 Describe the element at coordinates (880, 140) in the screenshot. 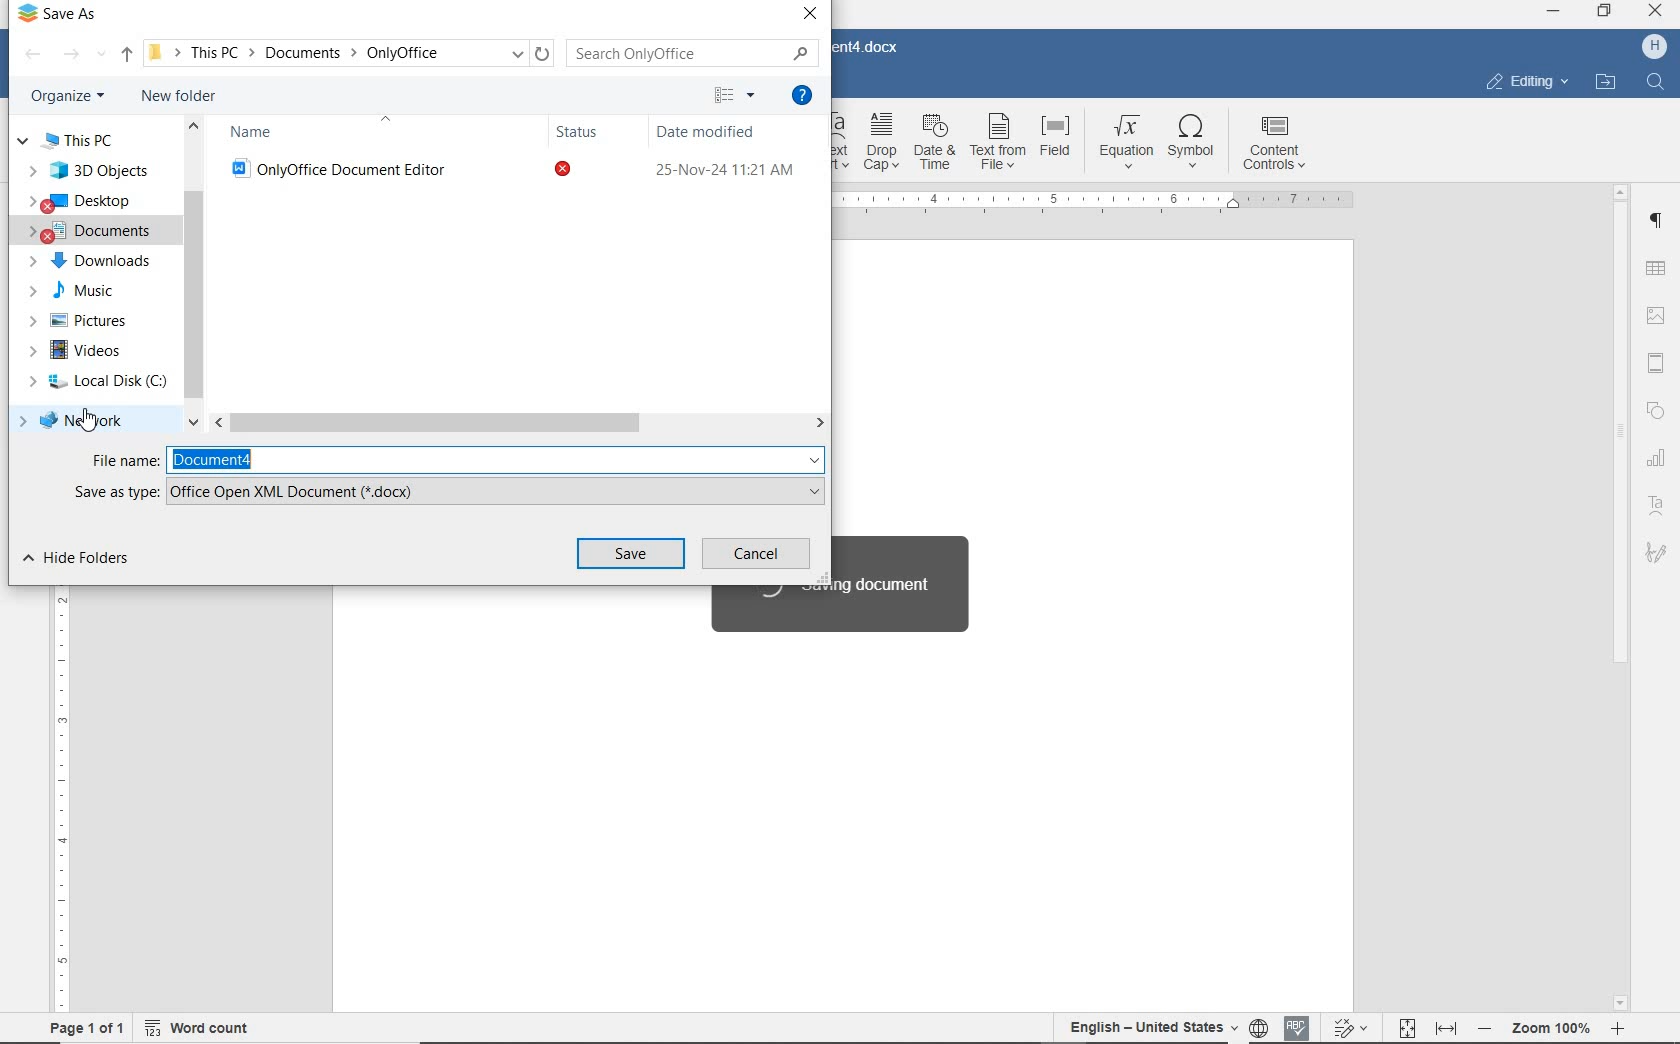

I see `drop cap` at that location.